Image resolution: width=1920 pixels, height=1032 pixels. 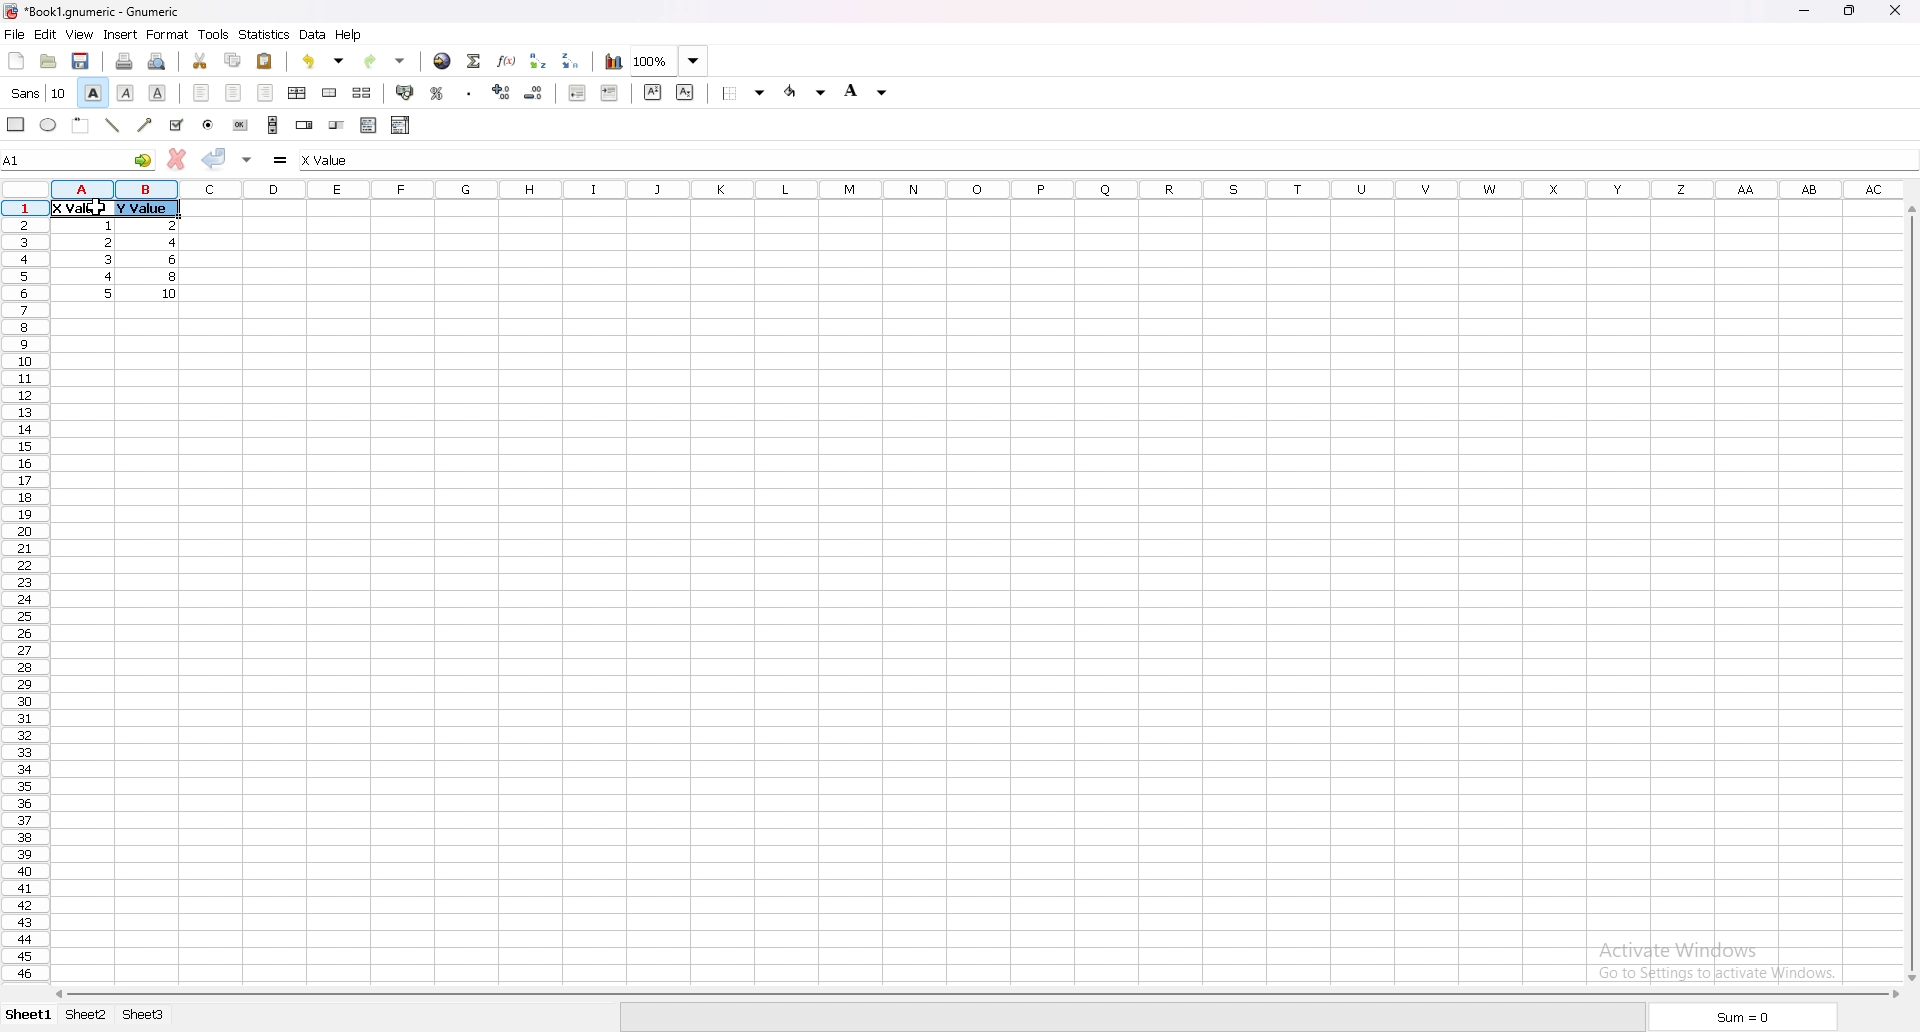 I want to click on thousands separator, so click(x=470, y=92).